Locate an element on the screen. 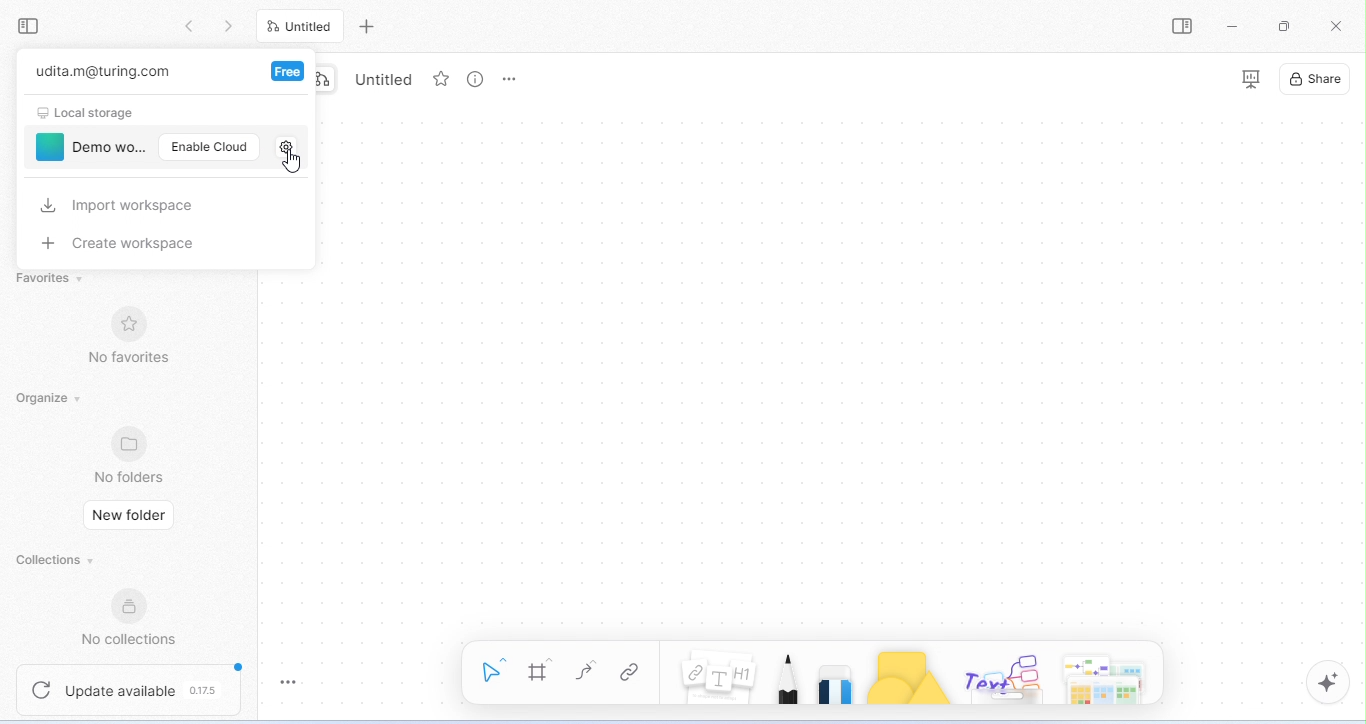 The image size is (1366, 724). shape is located at coordinates (912, 676).